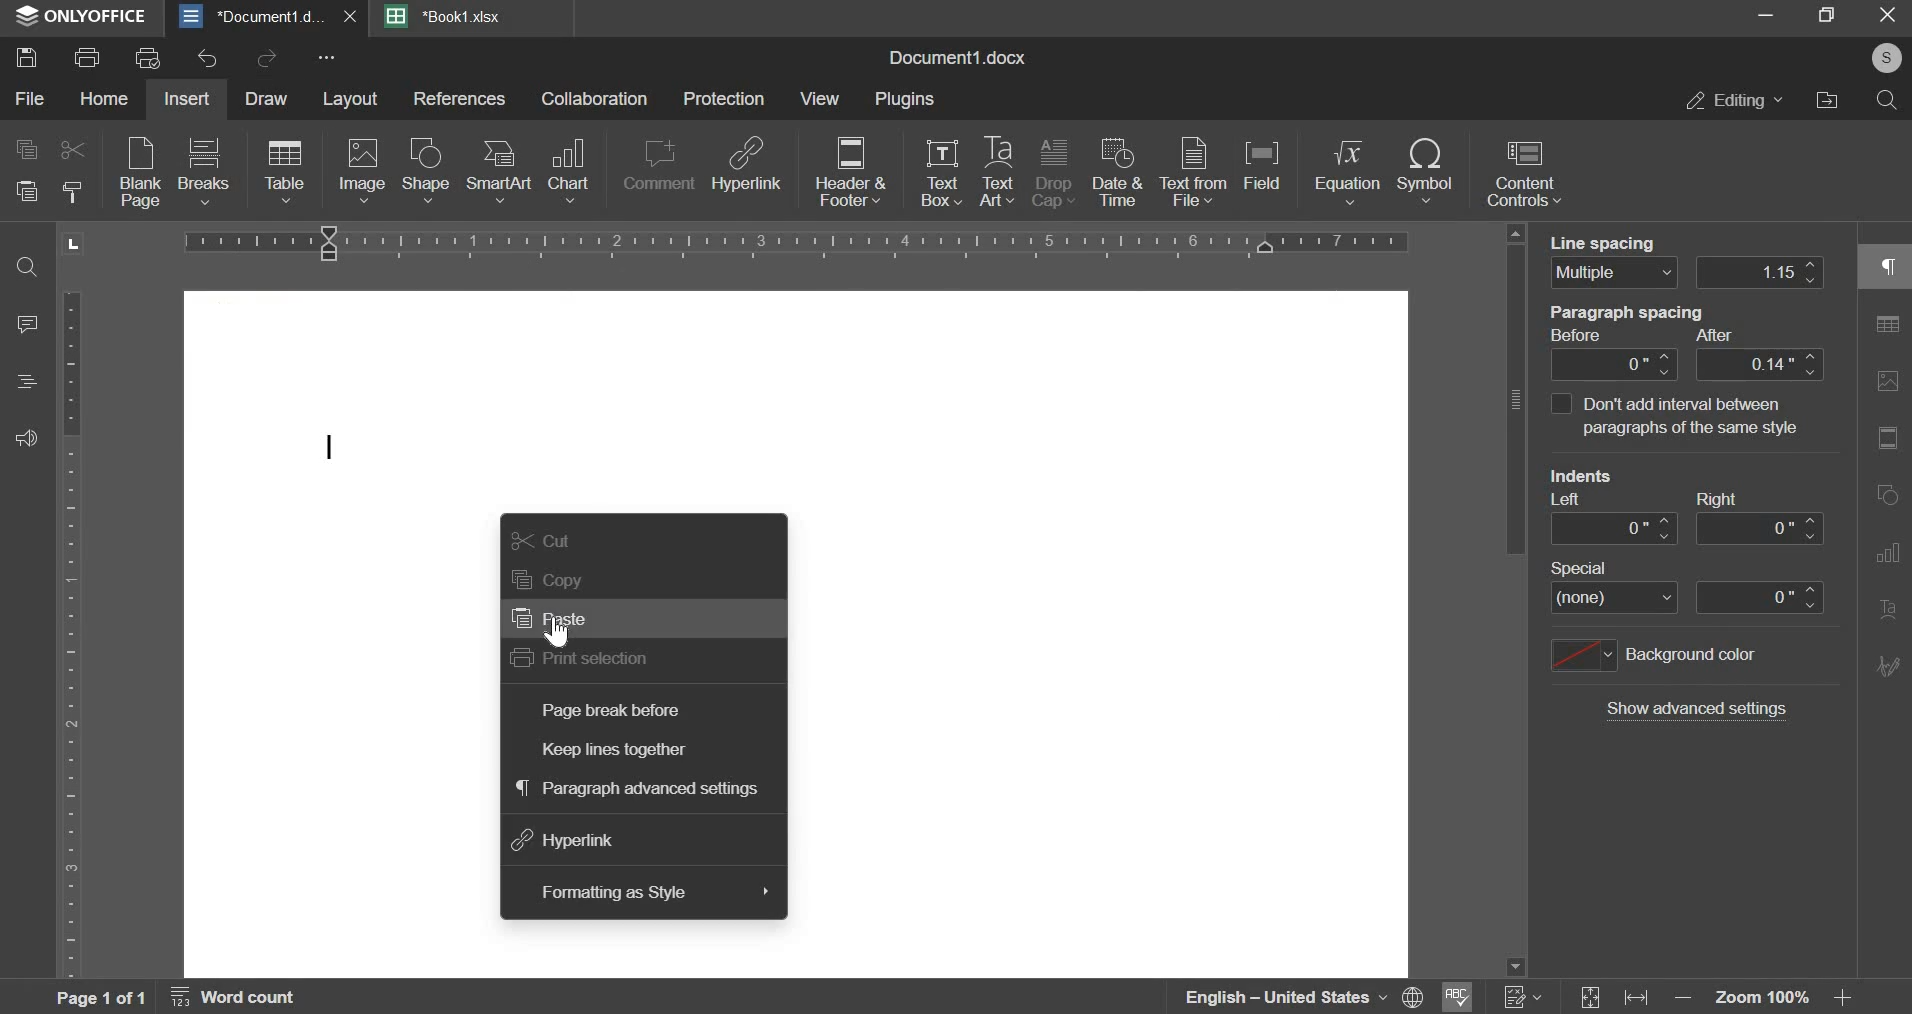 The image size is (1912, 1014). I want to click on collaboration, so click(595, 100).